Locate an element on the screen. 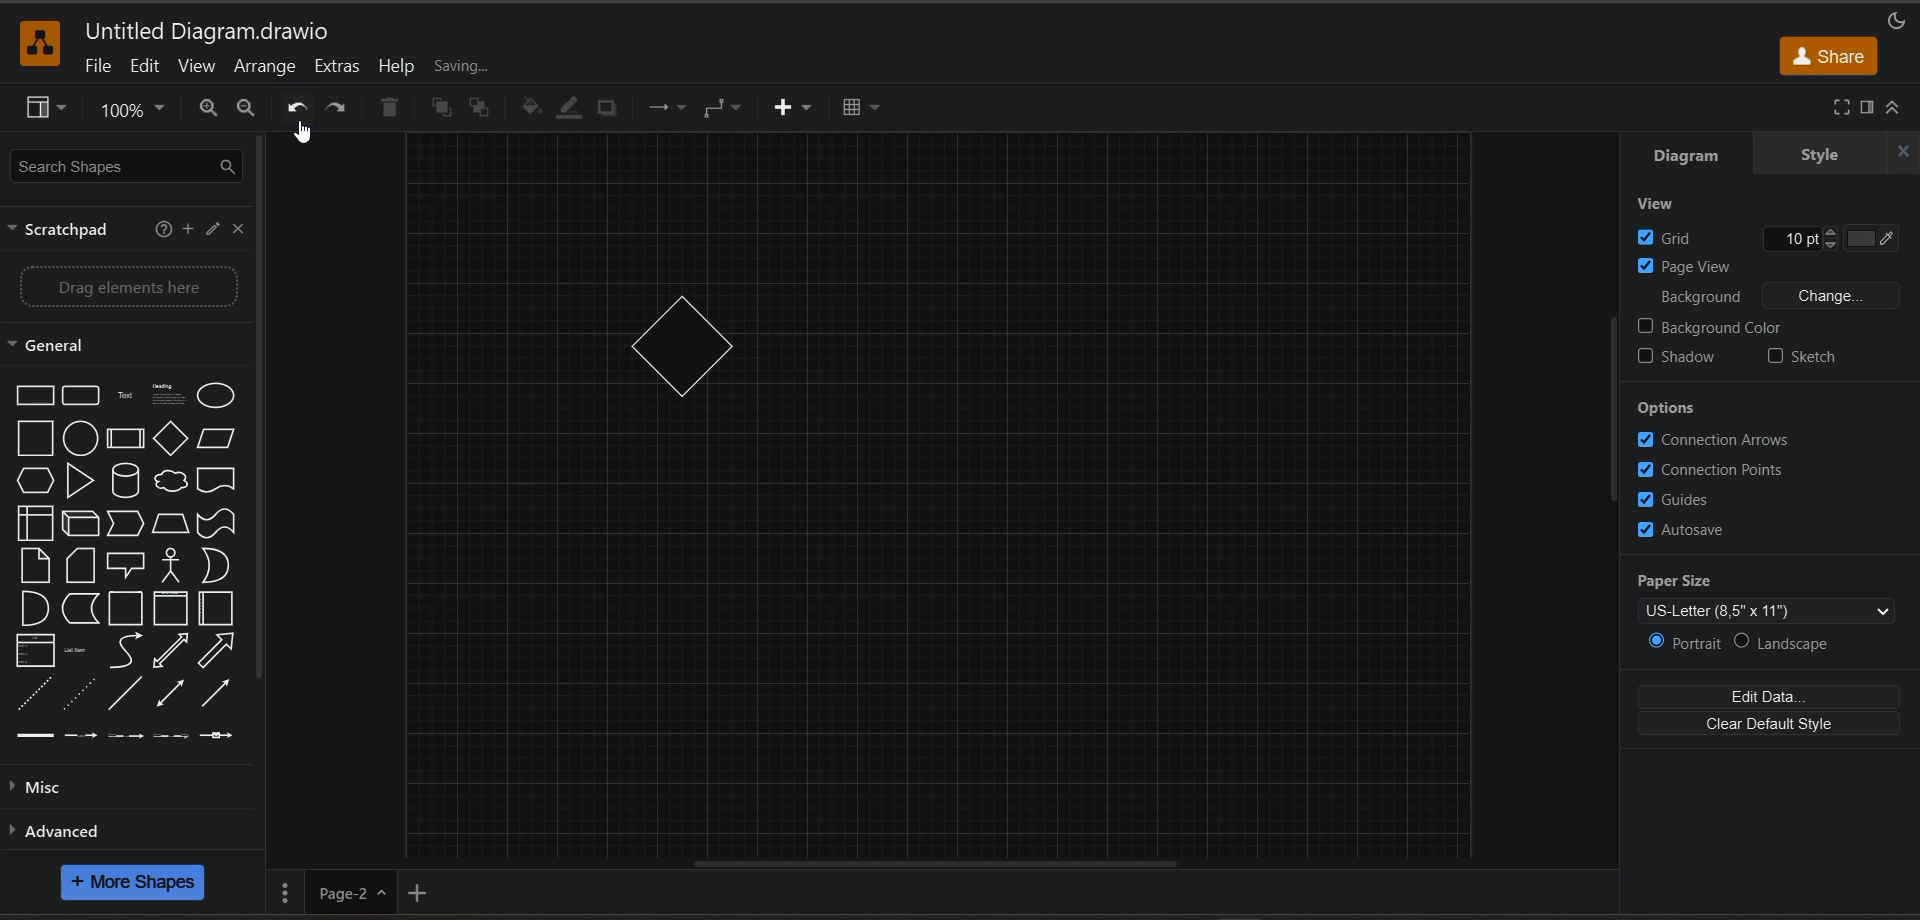  scratchpad is located at coordinates (58, 230).